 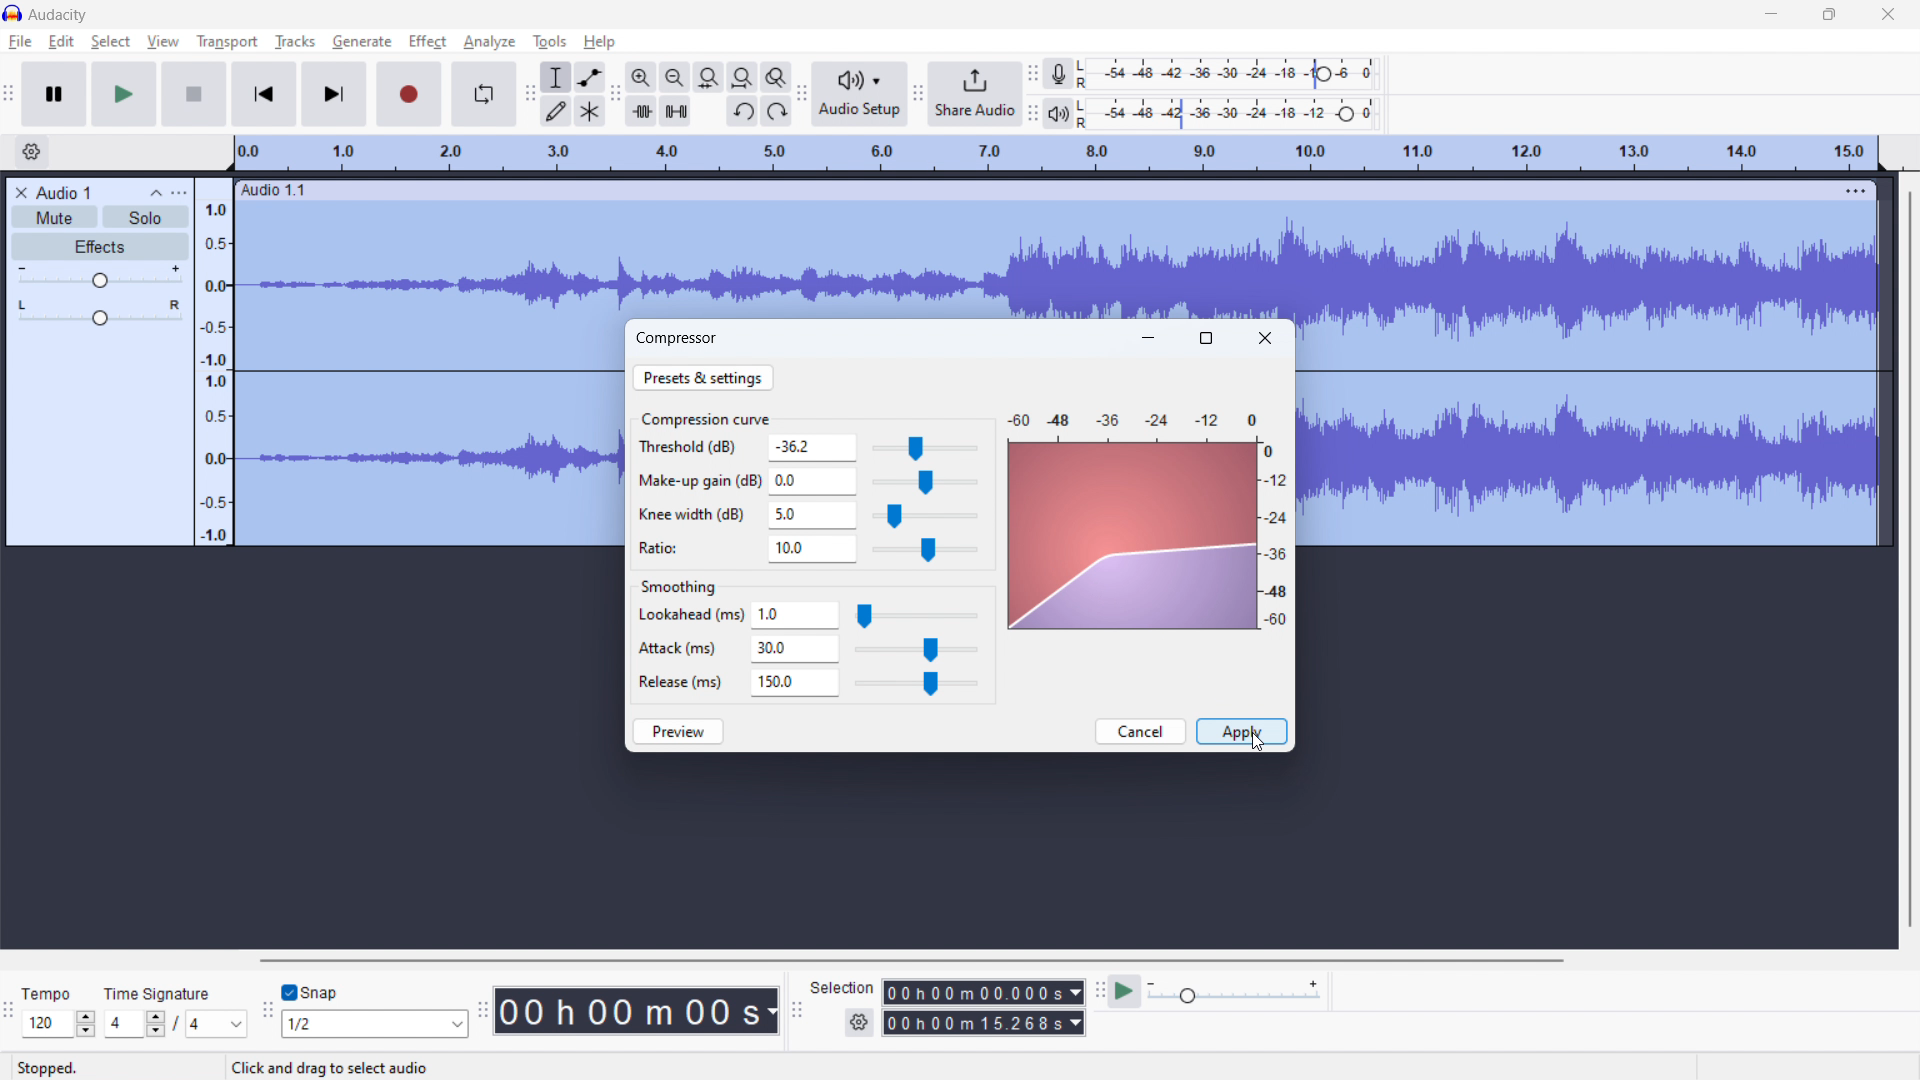 I want to click on effects, so click(x=99, y=246).